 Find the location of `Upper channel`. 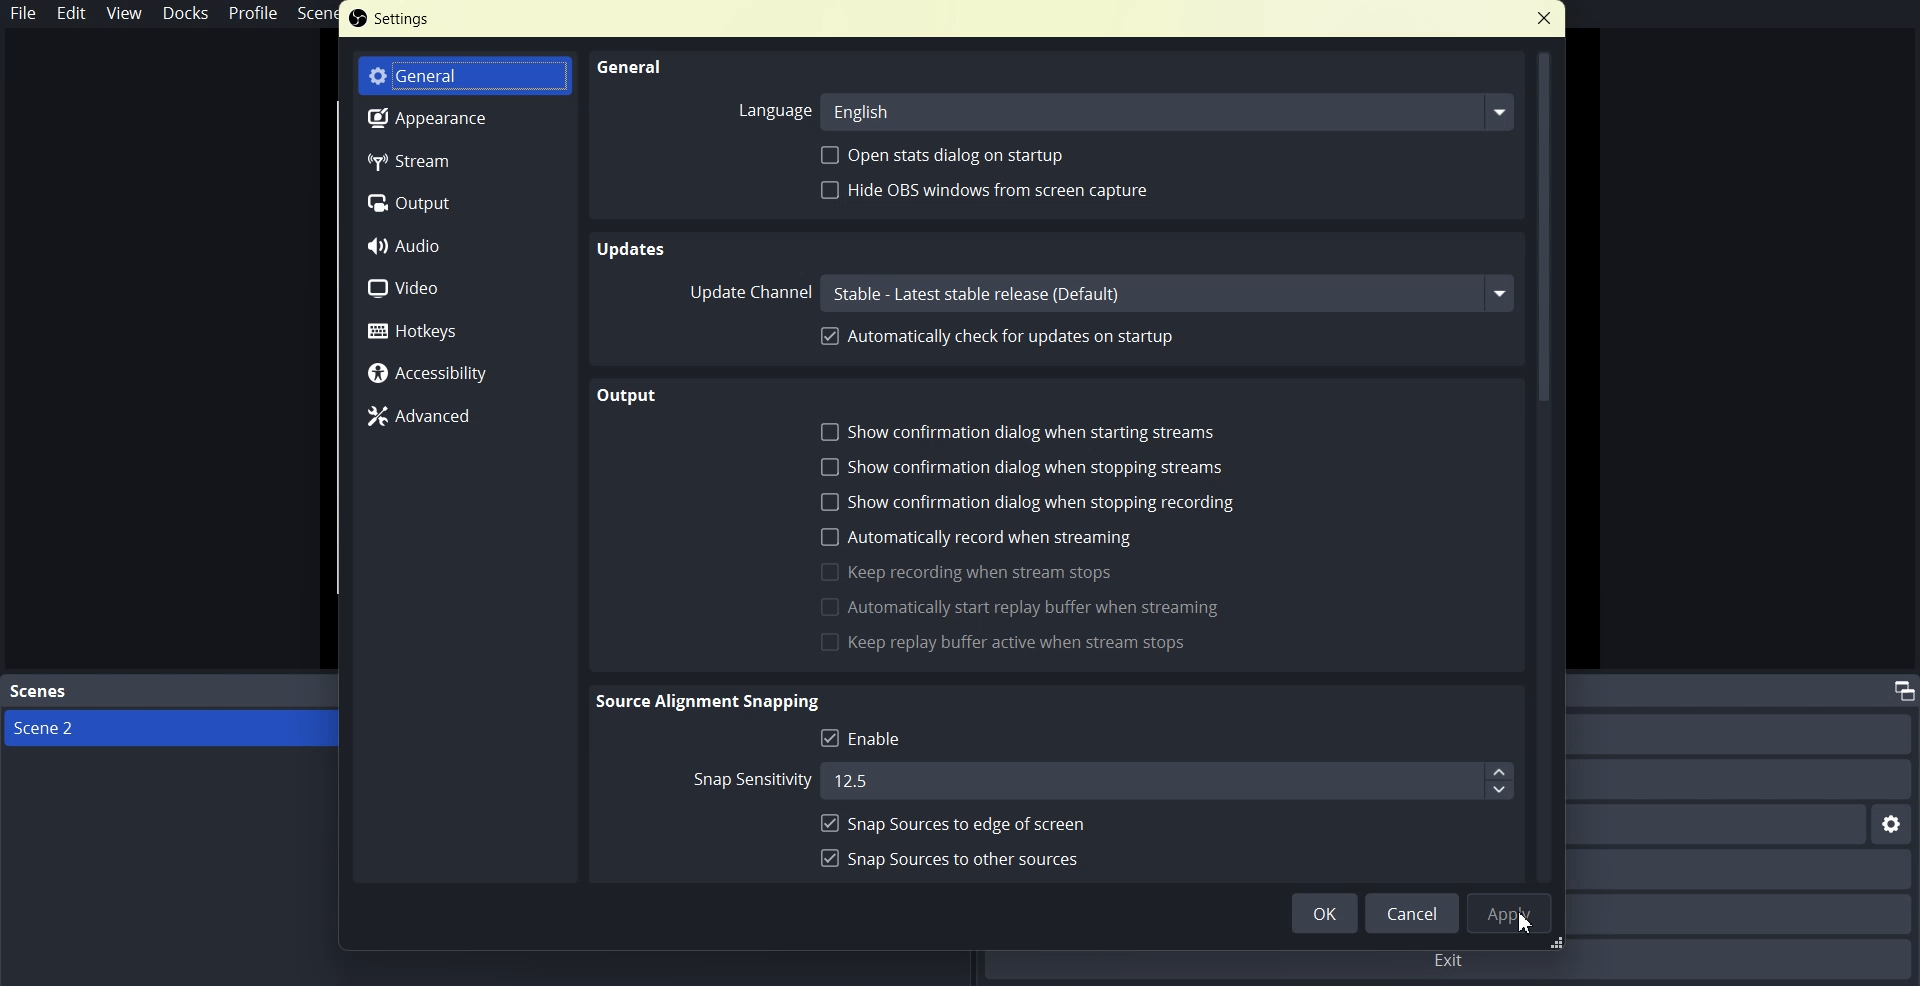

Upper channel is located at coordinates (753, 295).